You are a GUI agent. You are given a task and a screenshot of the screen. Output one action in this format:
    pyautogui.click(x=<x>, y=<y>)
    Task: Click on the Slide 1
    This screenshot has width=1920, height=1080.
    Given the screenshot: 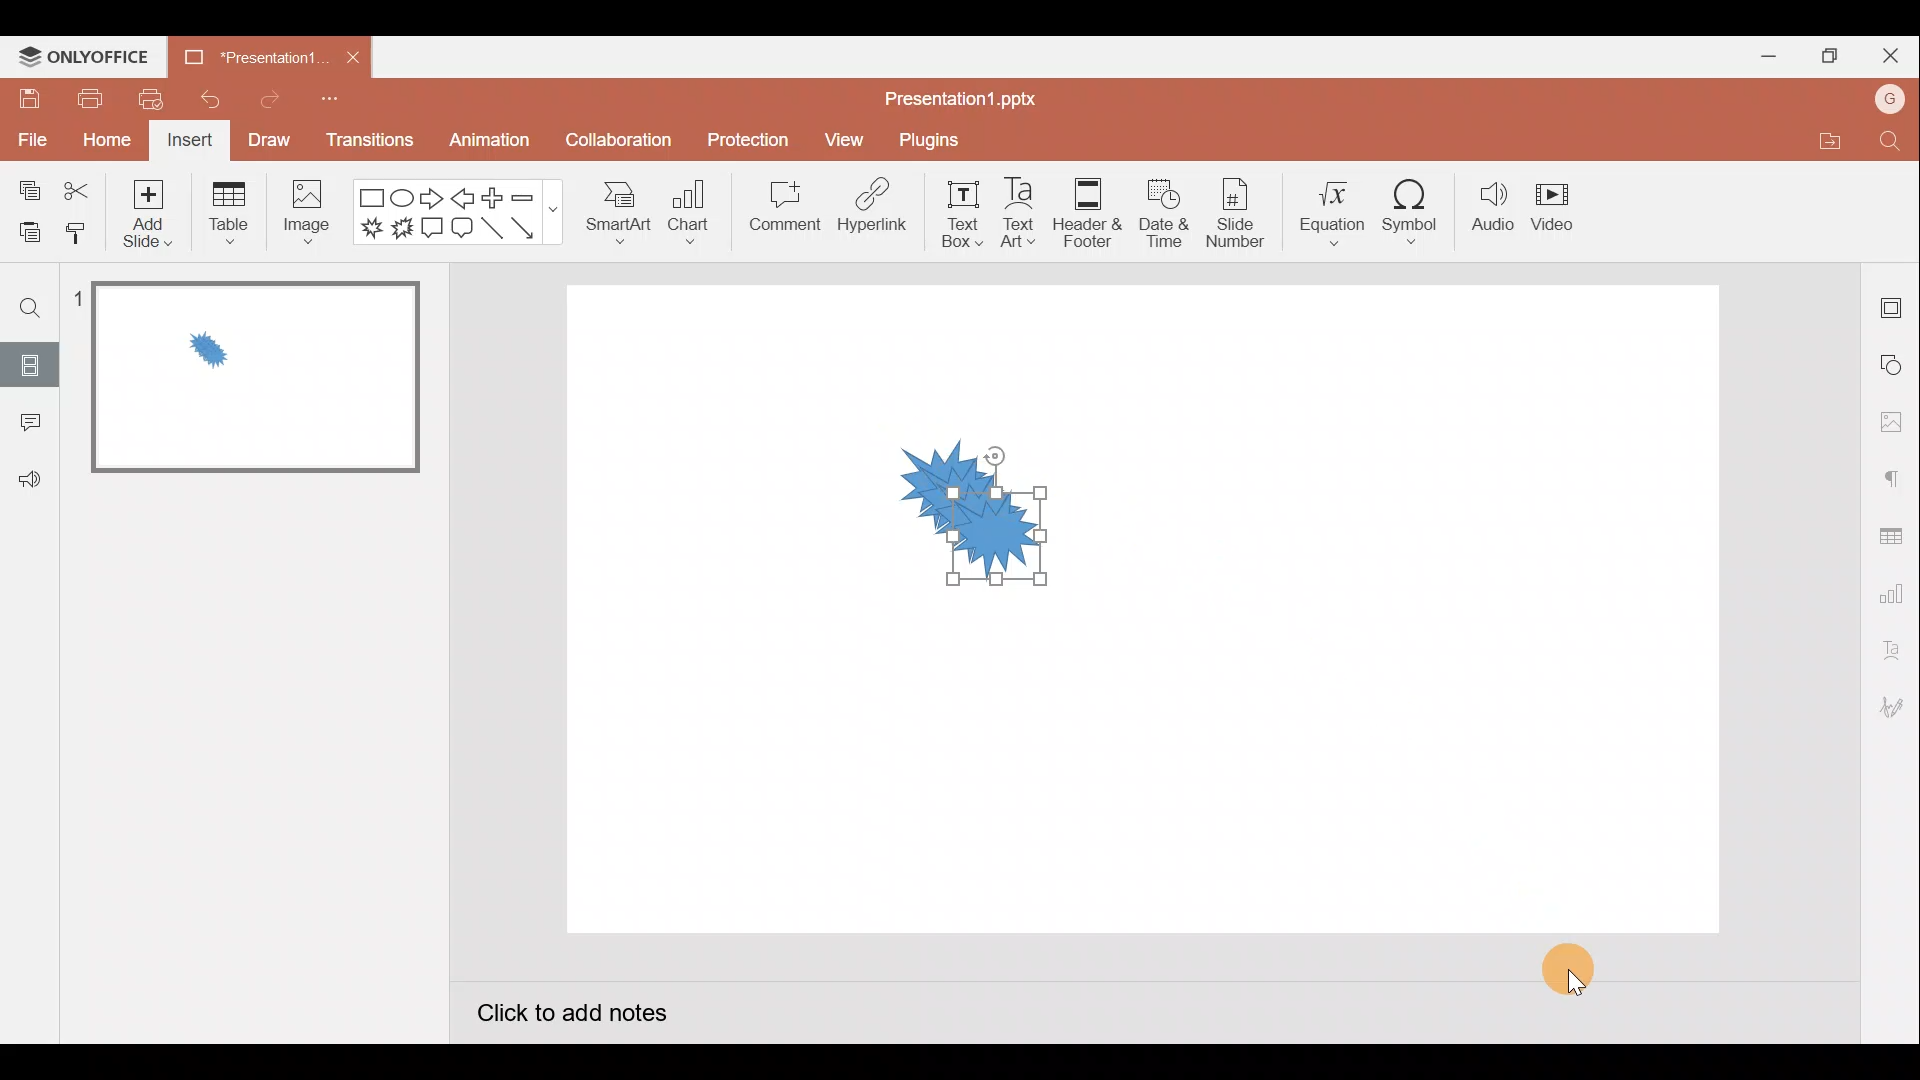 What is the action you would take?
    pyautogui.click(x=242, y=378)
    